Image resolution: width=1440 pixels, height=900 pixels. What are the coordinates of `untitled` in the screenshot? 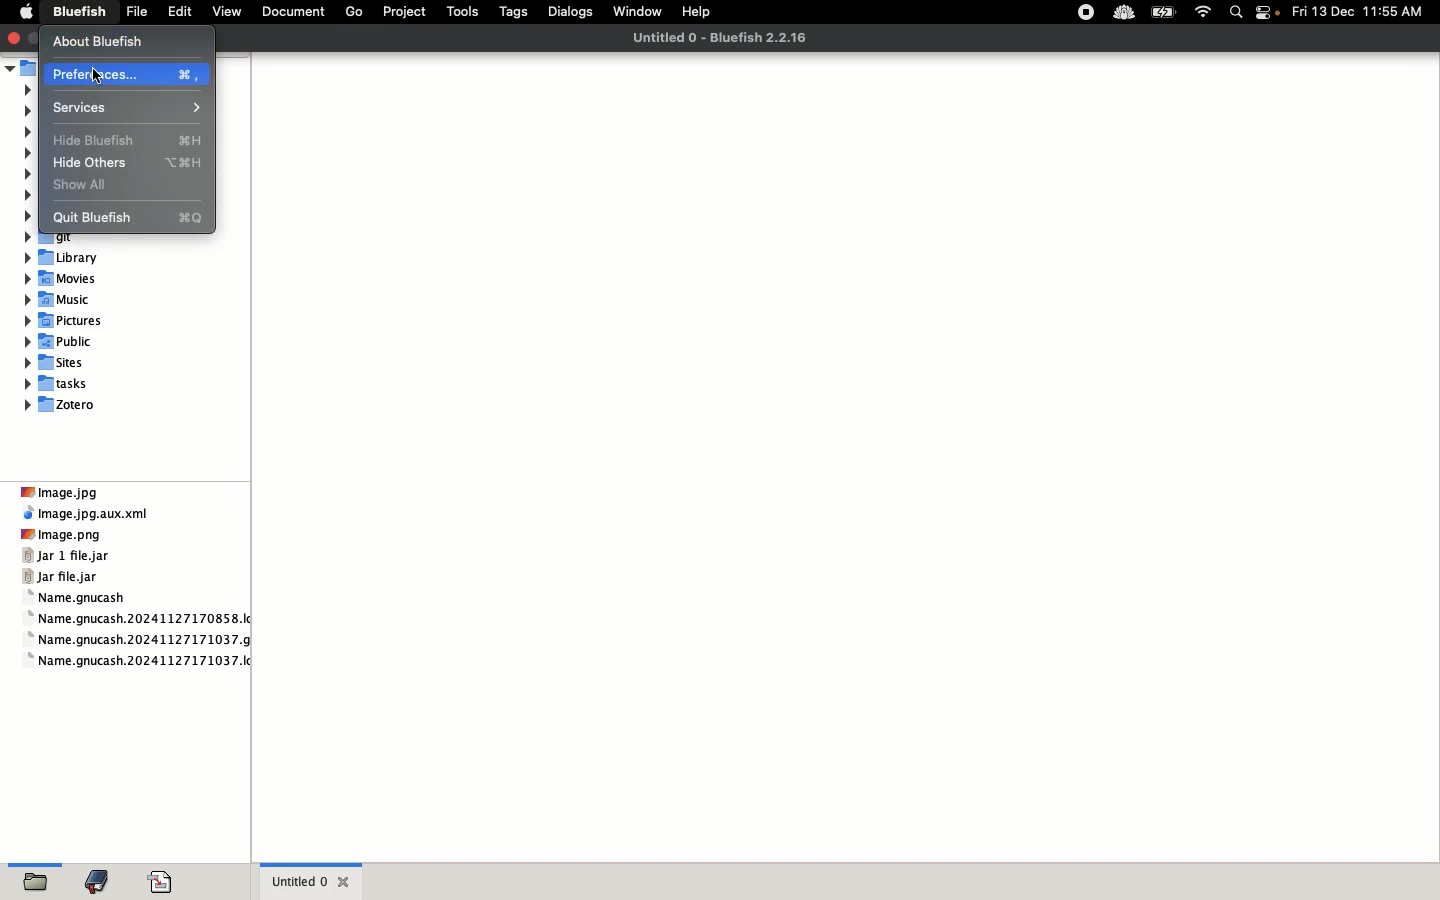 It's located at (724, 37).